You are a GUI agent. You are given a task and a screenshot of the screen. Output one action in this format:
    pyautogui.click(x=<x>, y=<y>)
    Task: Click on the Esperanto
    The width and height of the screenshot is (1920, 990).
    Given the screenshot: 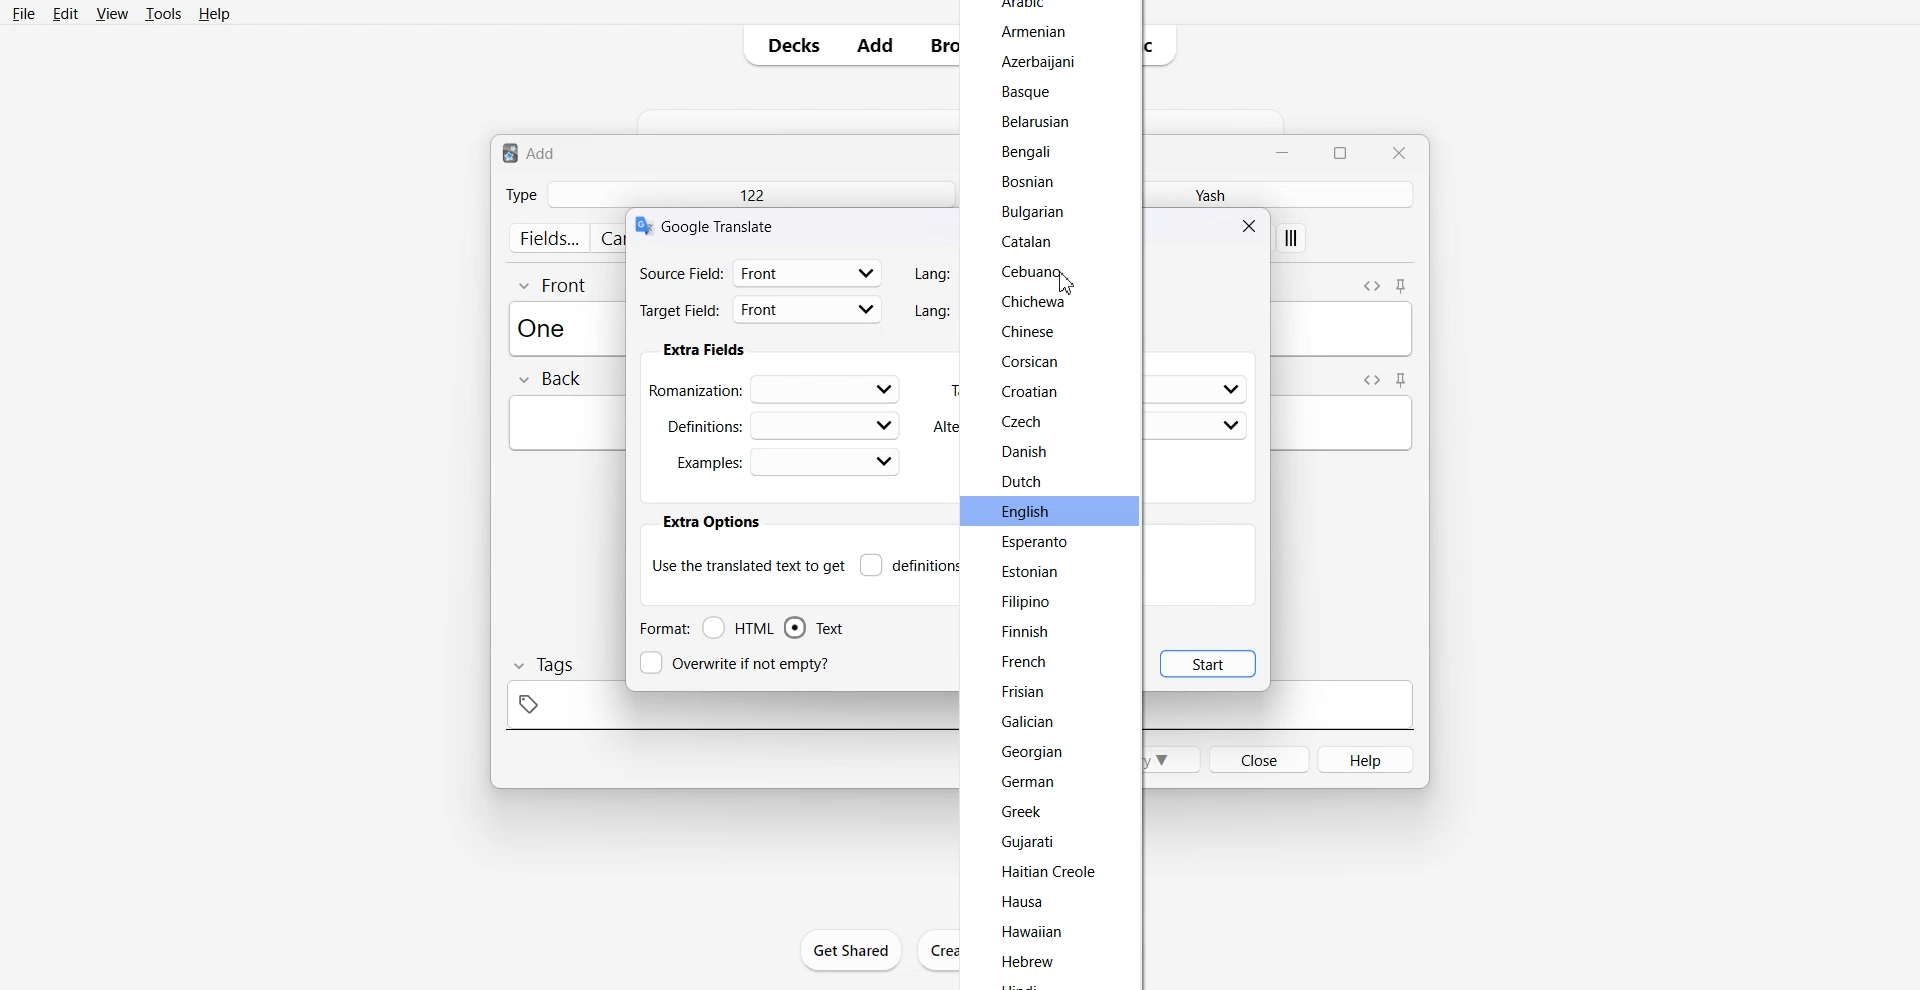 What is the action you would take?
    pyautogui.click(x=1037, y=544)
    